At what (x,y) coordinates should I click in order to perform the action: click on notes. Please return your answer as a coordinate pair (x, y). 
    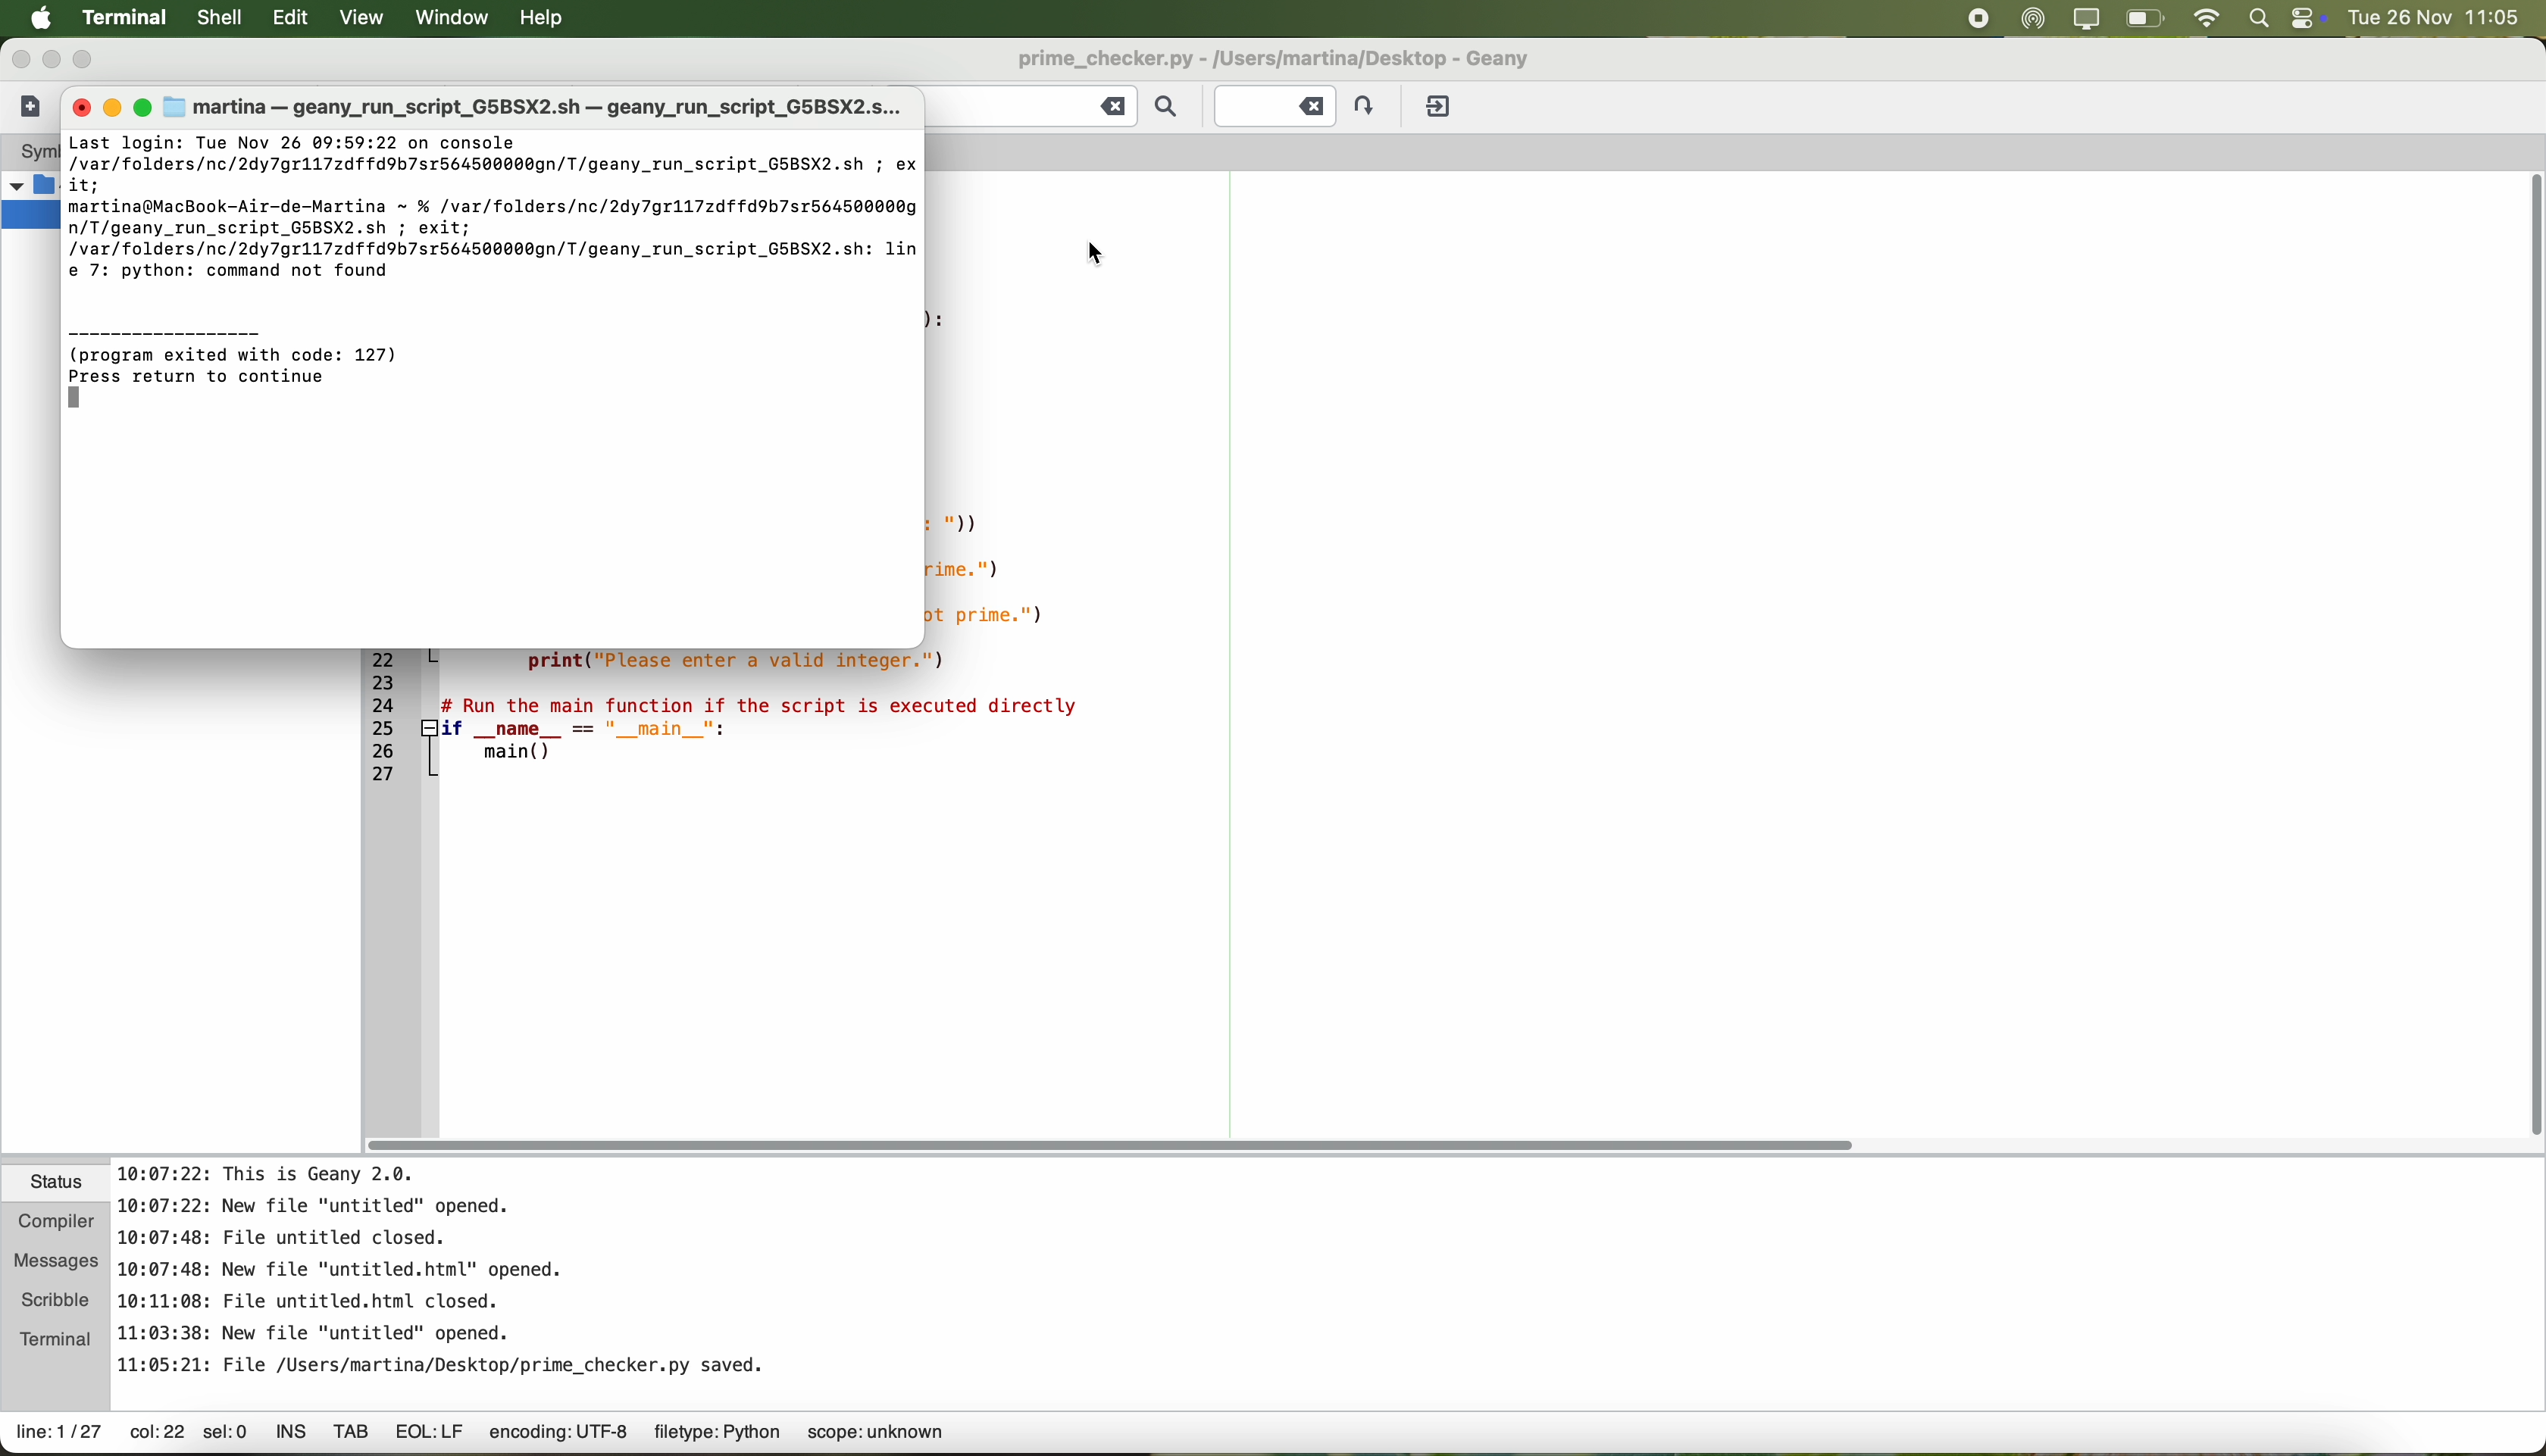
    Looking at the image, I should click on (445, 1266).